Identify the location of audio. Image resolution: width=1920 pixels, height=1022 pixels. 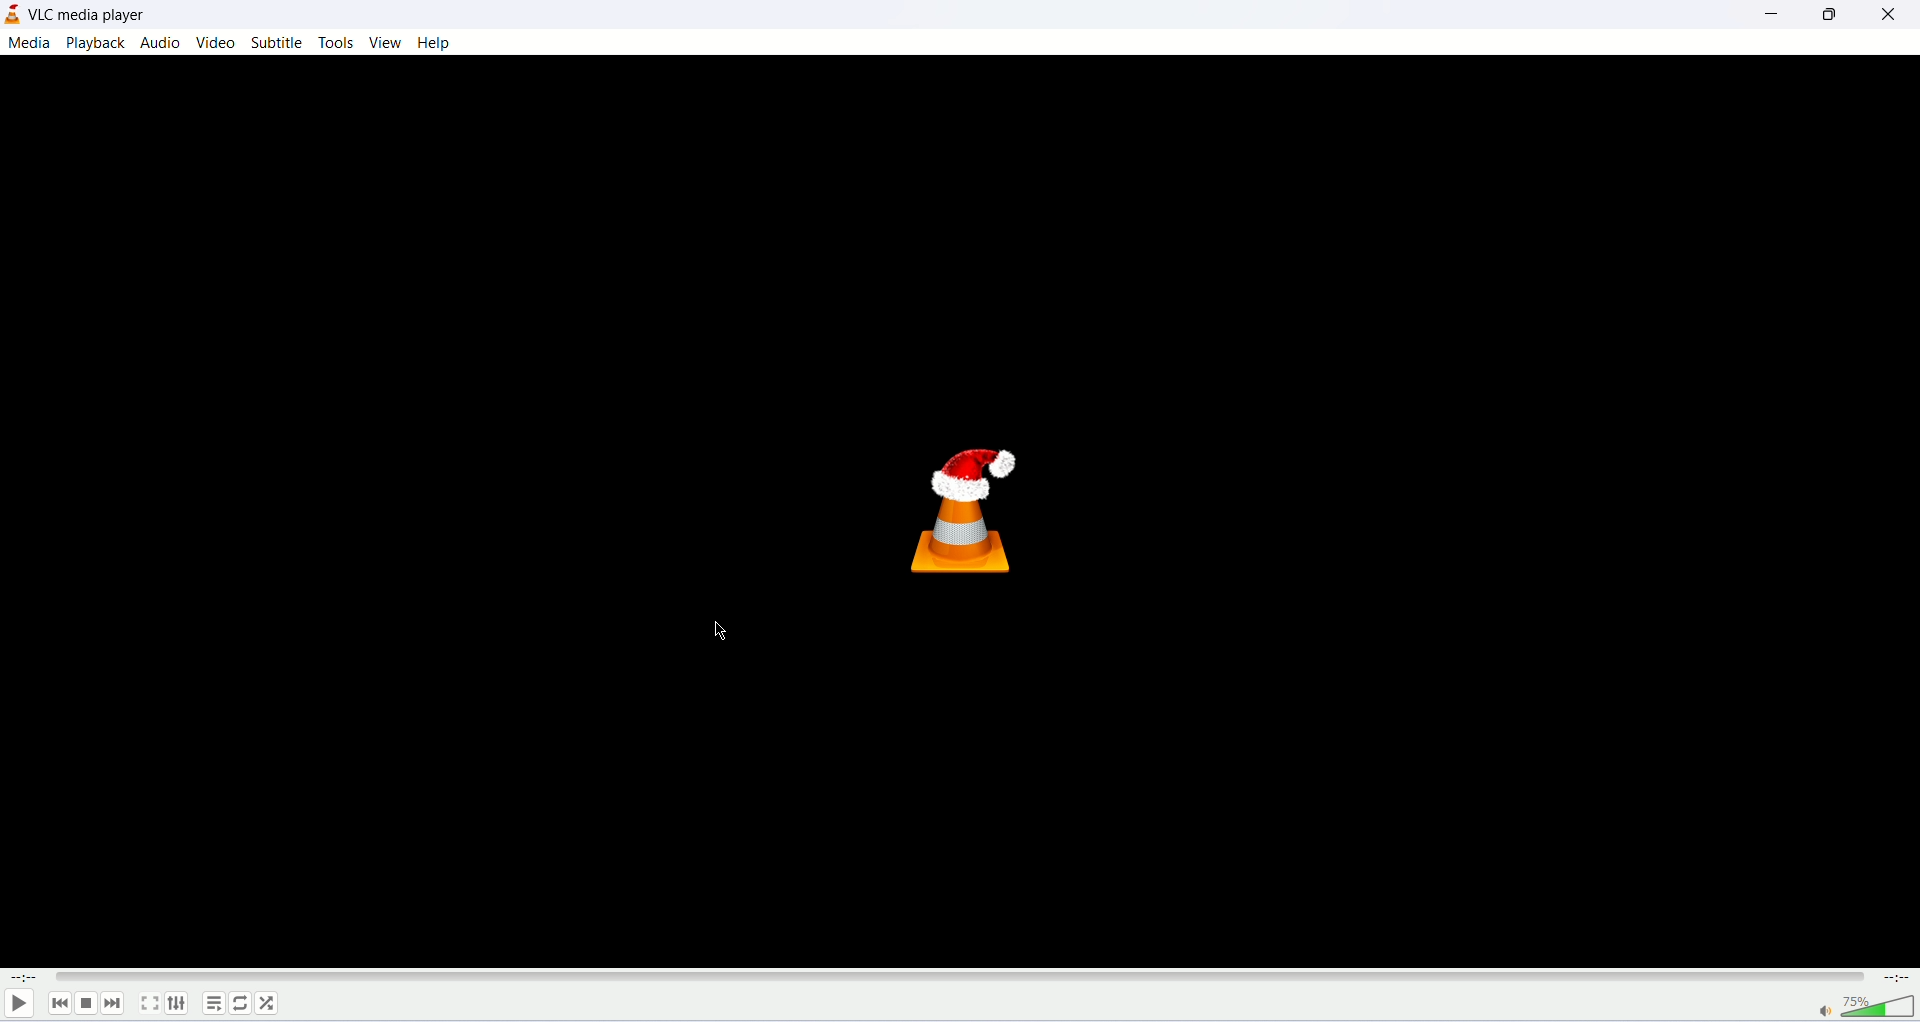
(159, 42).